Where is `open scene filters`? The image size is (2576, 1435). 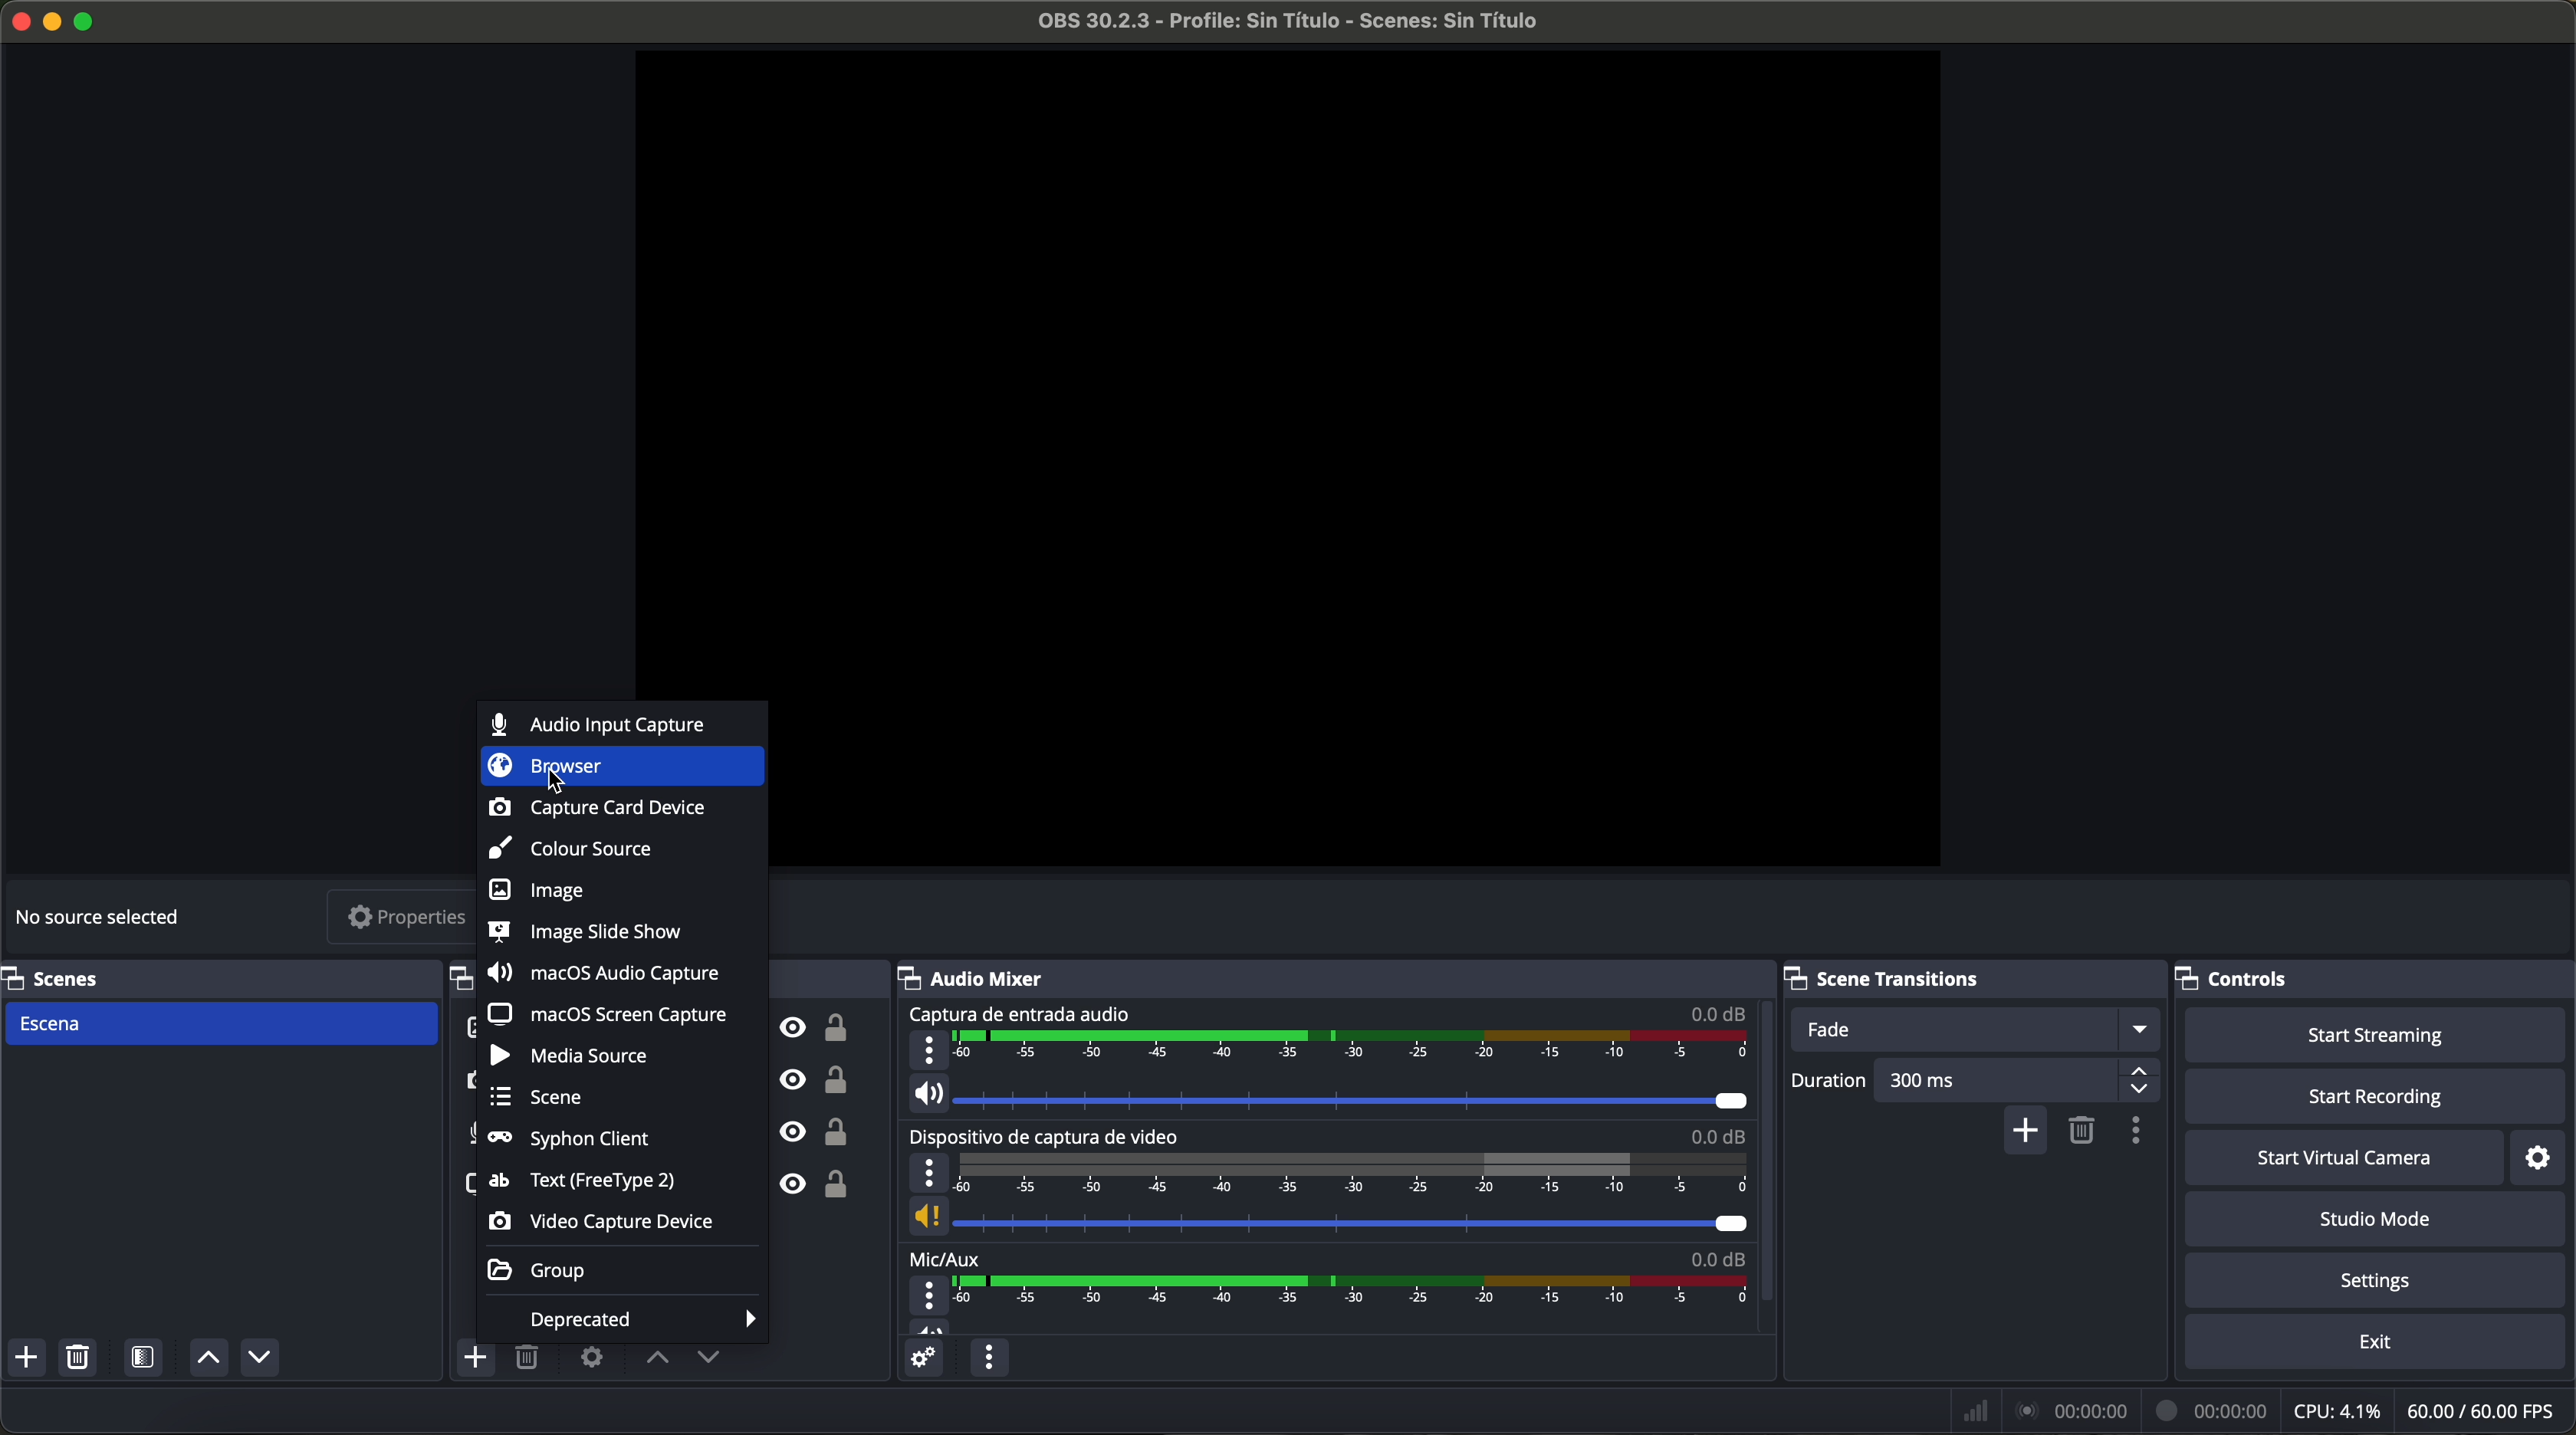
open scene filters is located at coordinates (142, 1356).